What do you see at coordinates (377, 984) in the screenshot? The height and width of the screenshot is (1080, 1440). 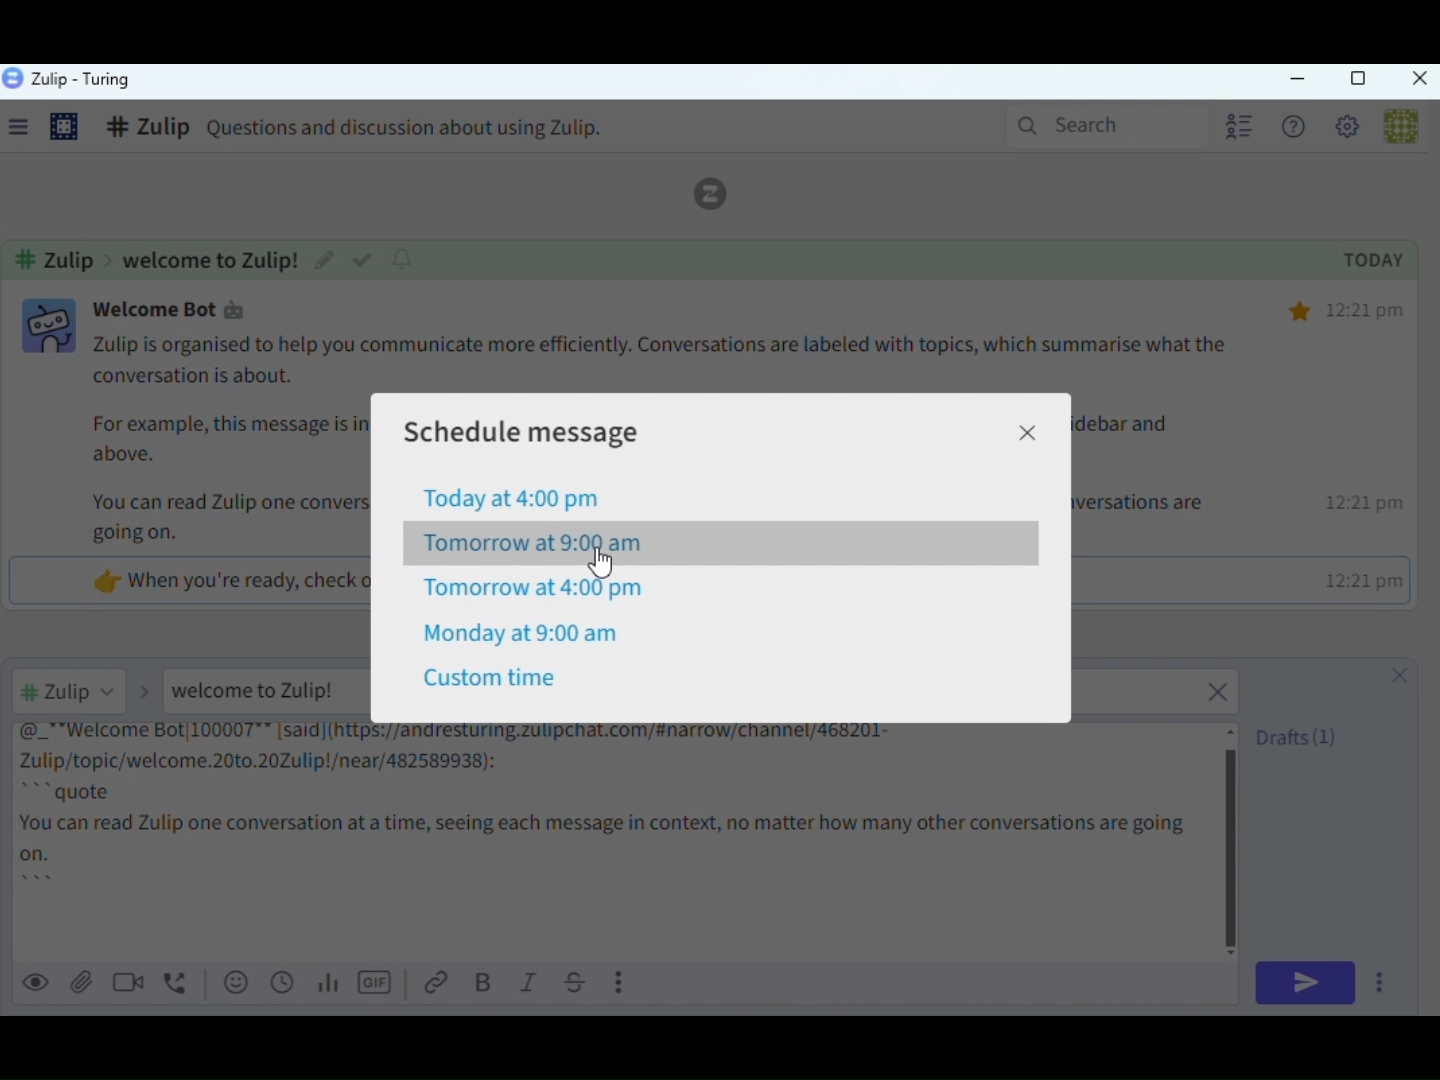 I see `Gif` at bounding box center [377, 984].